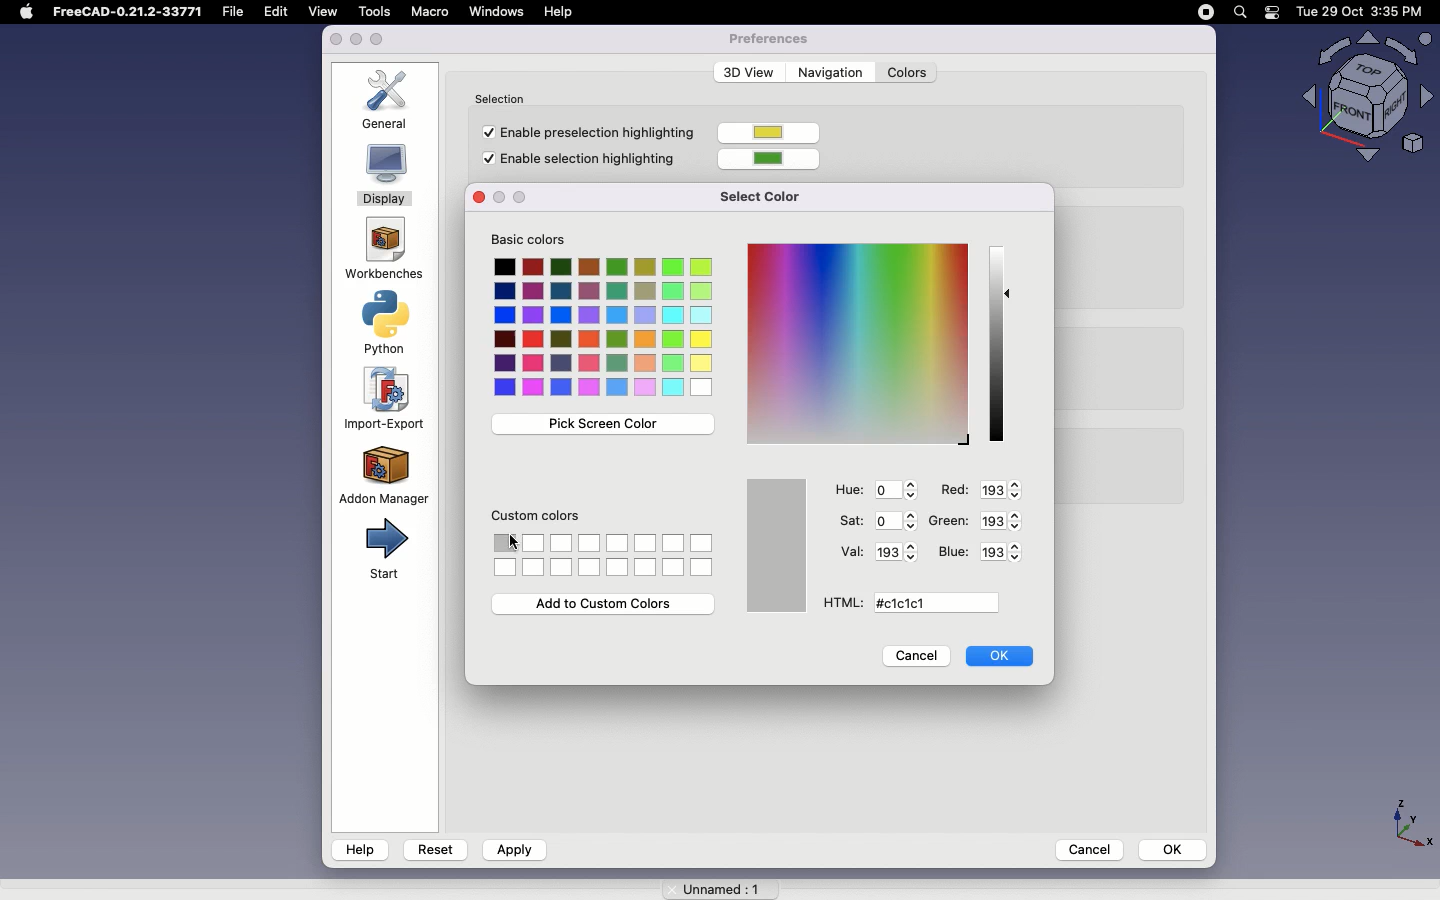 Image resolution: width=1440 pixels, height=900 pixels. Describe the element at coordinates (540, 241) in the screenshot. I see `Basic colors` at that location.